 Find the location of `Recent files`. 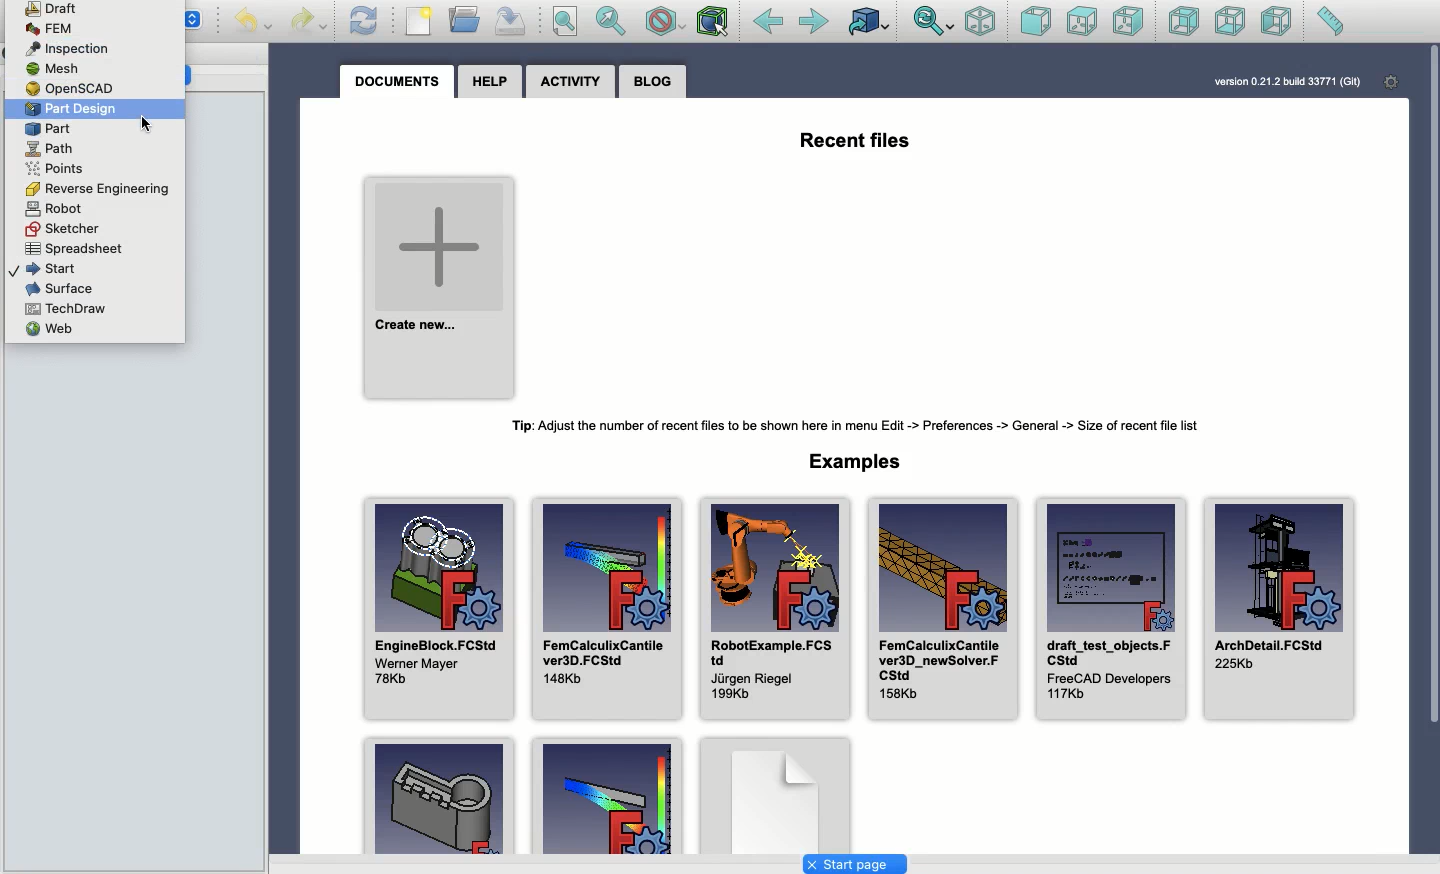

Recent files is located at coordinates (855, 142).